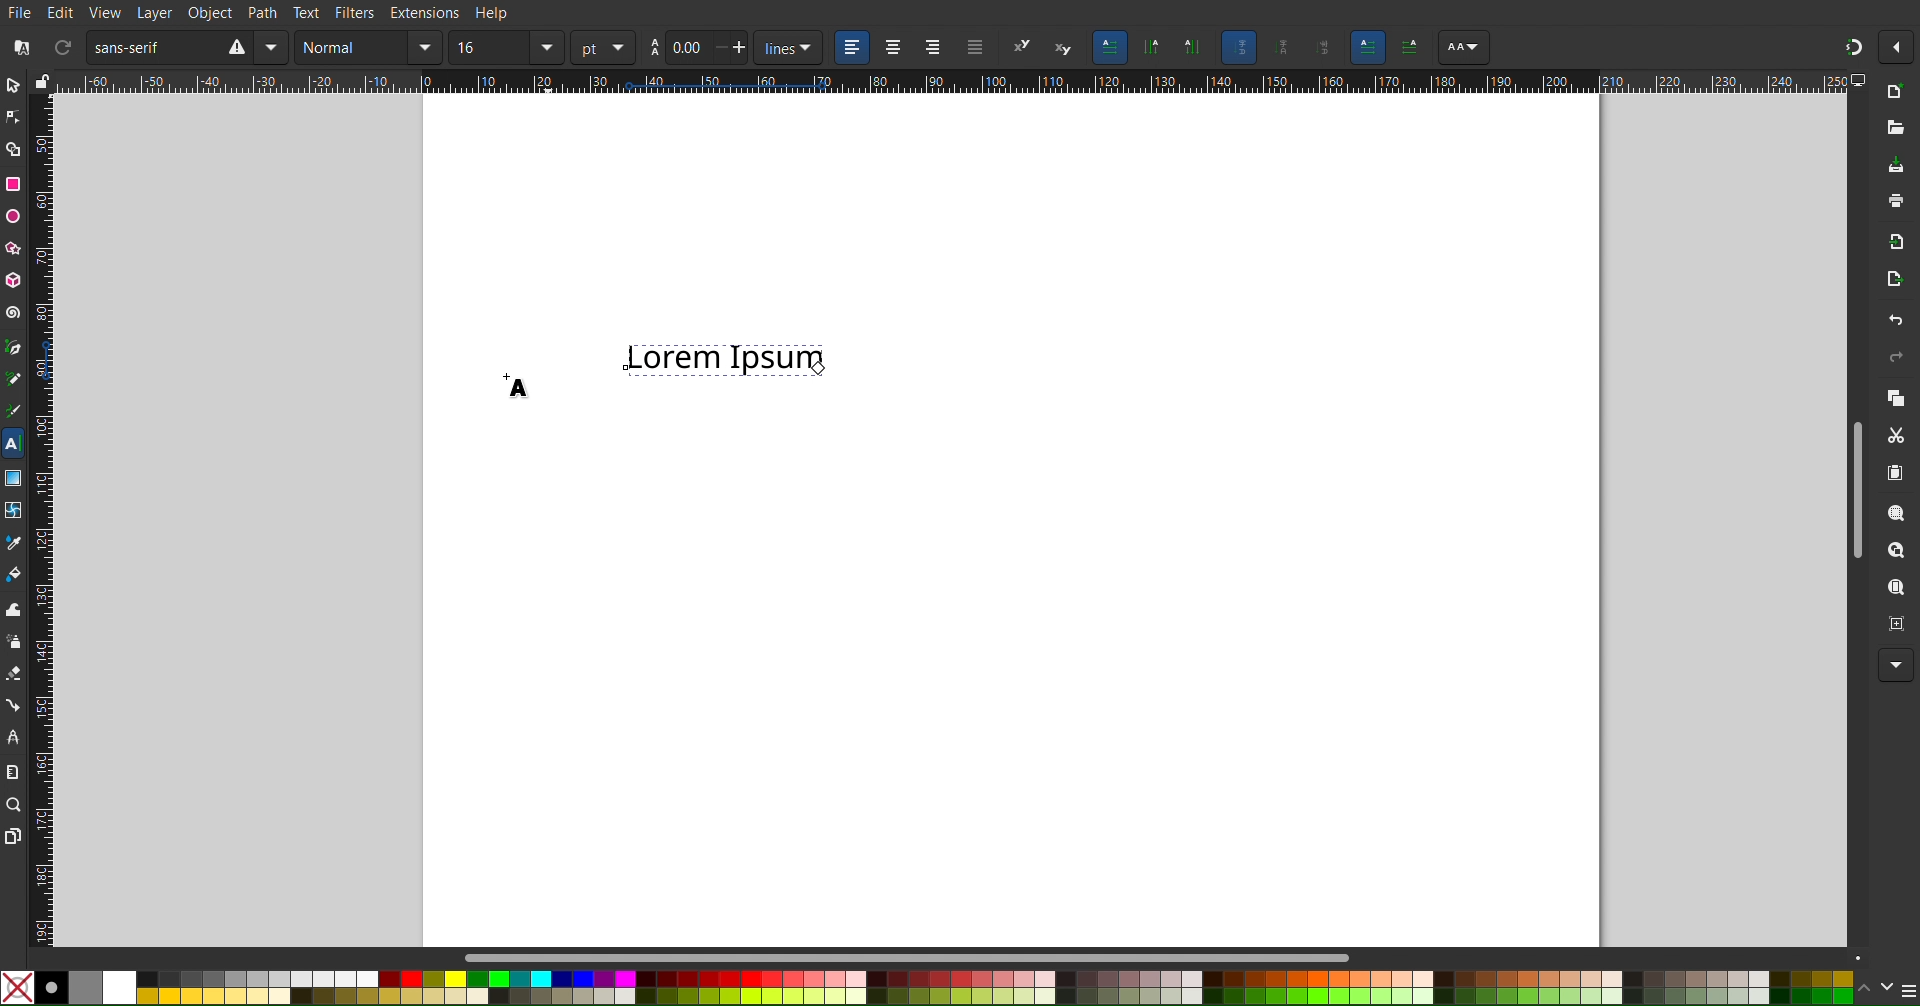 The image size is (1920, 1006). Describe the element at coordinates (1895, 397) in the screenshot. I see `Copy` at that location.